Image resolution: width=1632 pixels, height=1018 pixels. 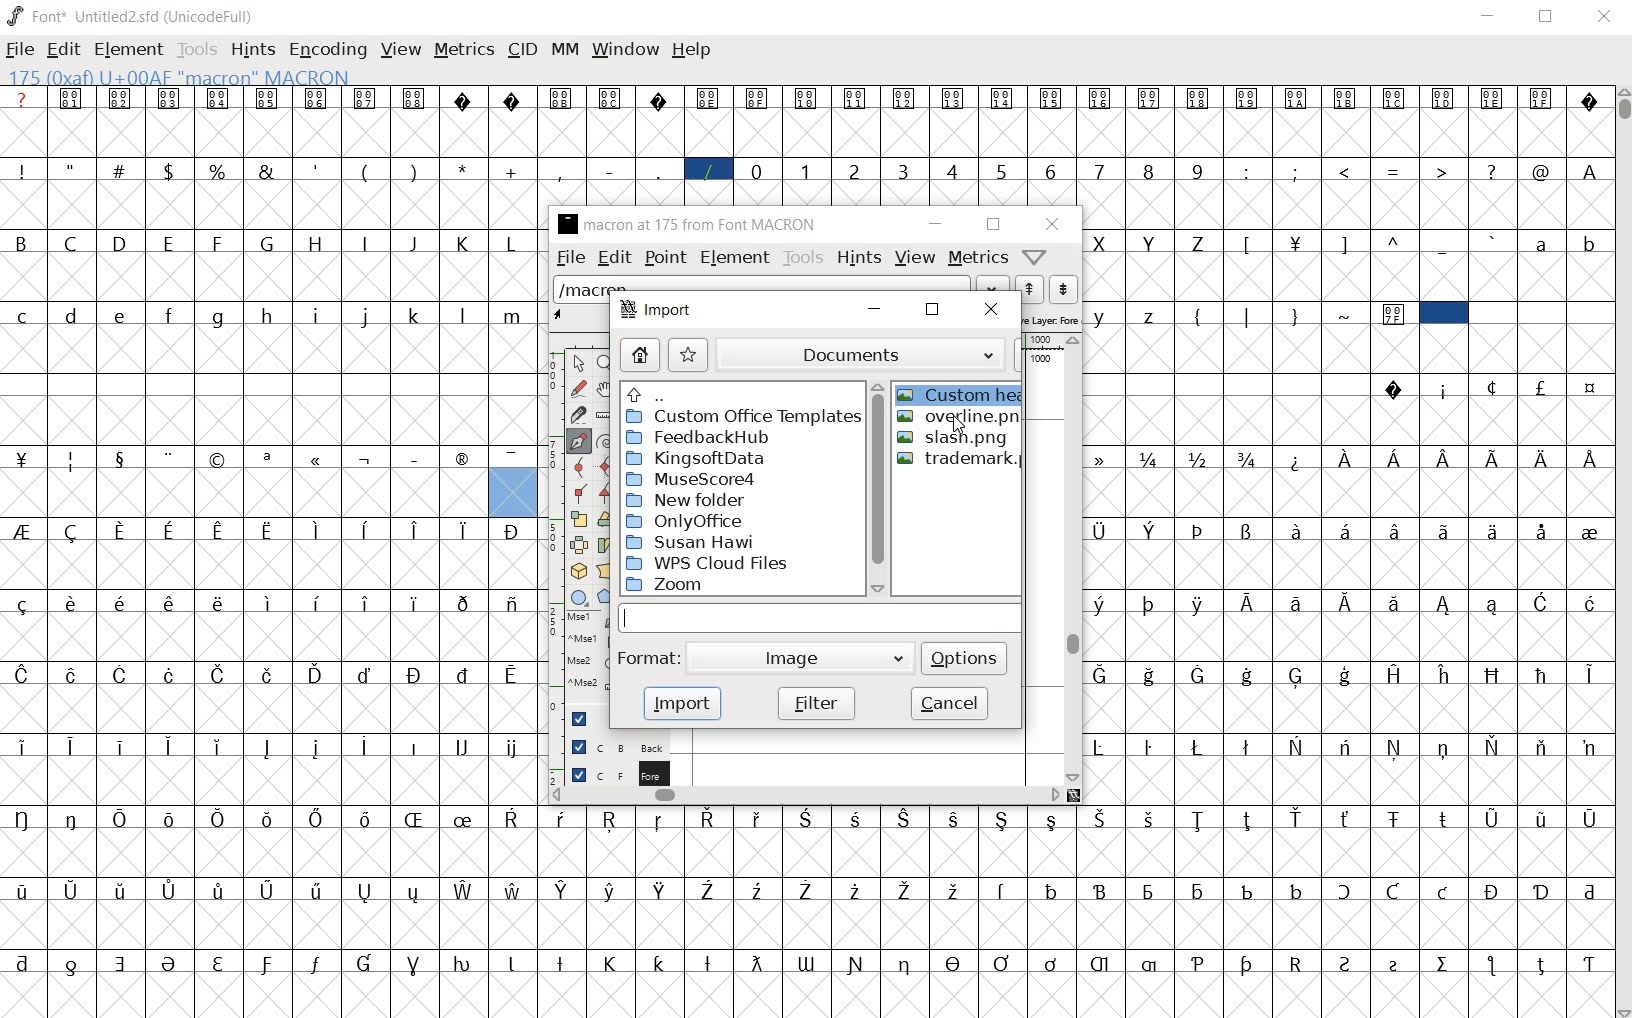 I want to click on Symbol, so click(x=319, y=603).